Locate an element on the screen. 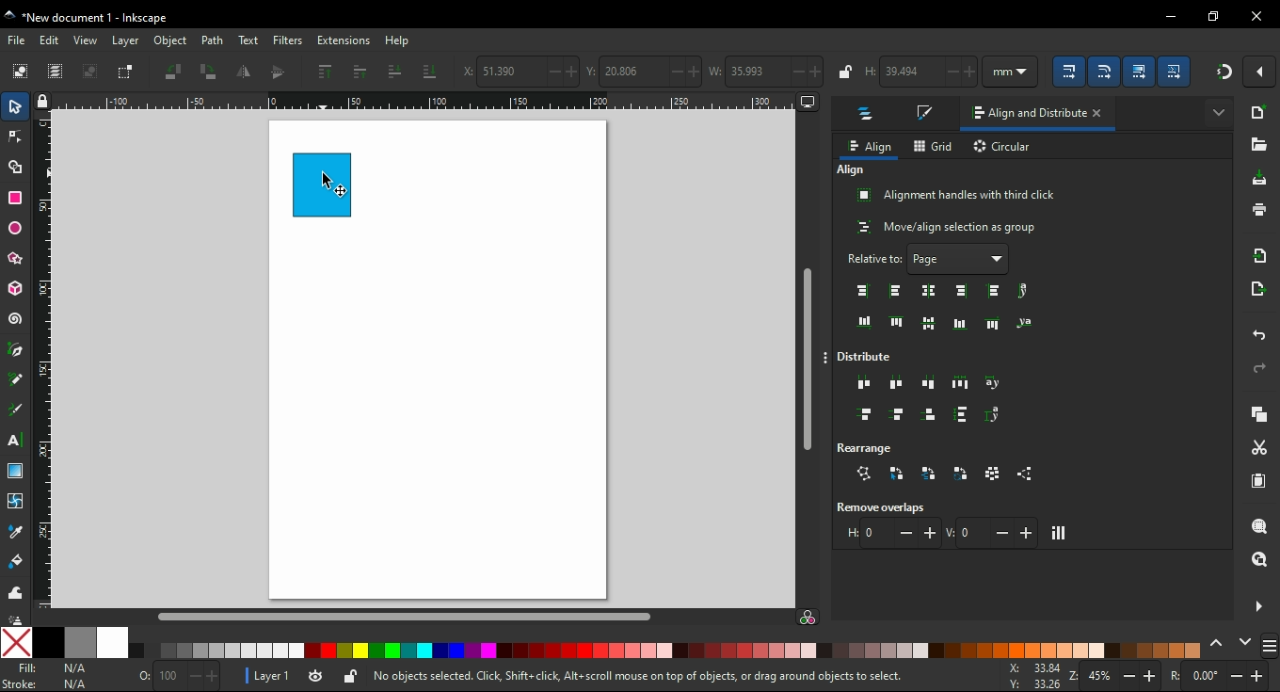  unclump objects is located at coordinates (1028, 474).